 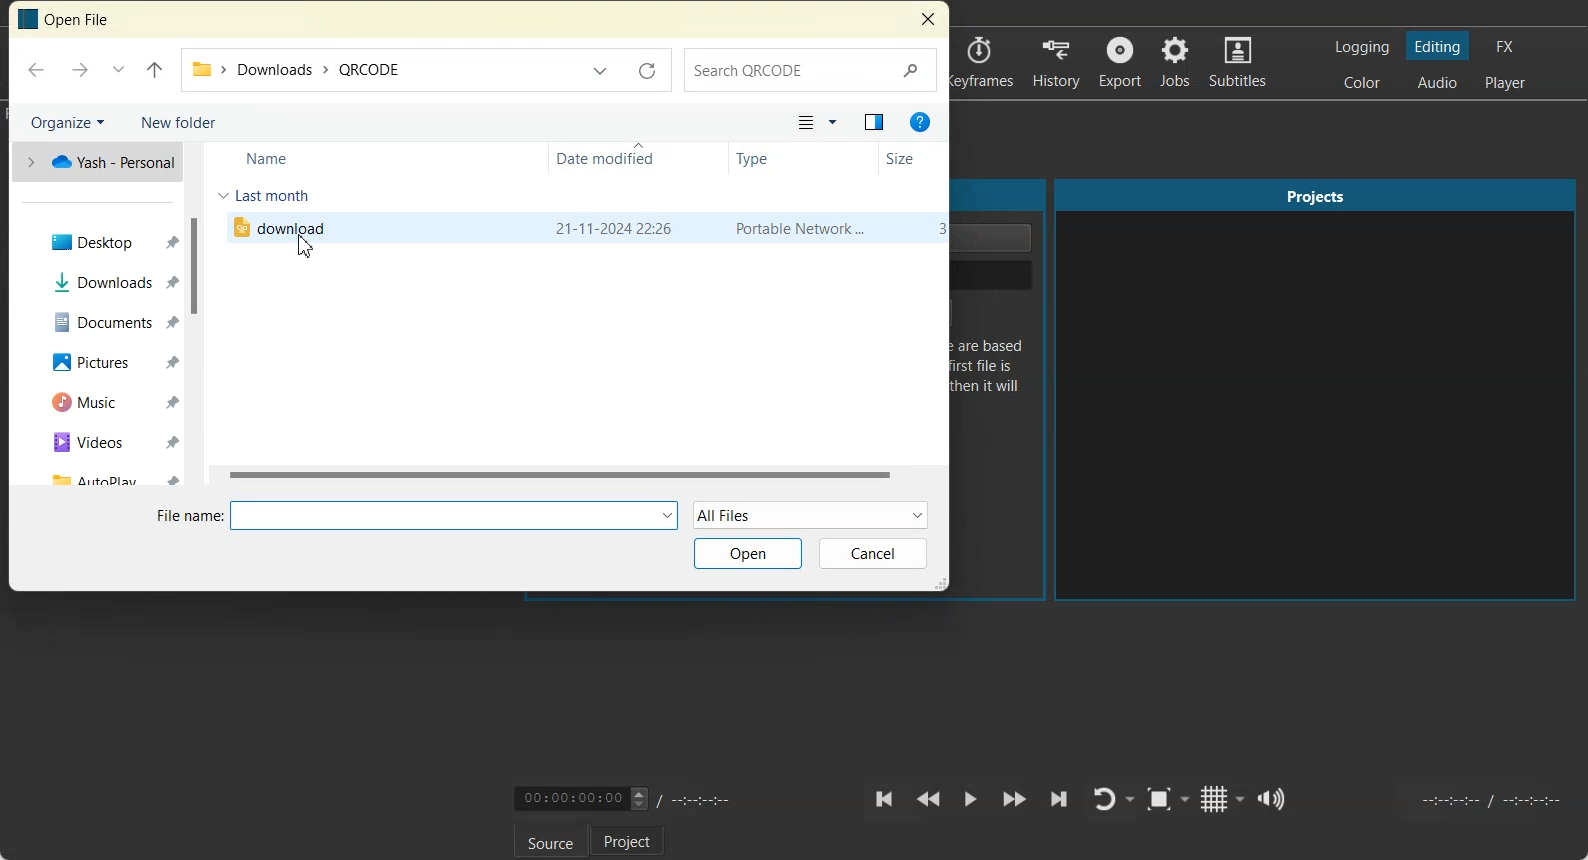 I want to click on Switch to the Logging layout, so click(x=1363, y=47).